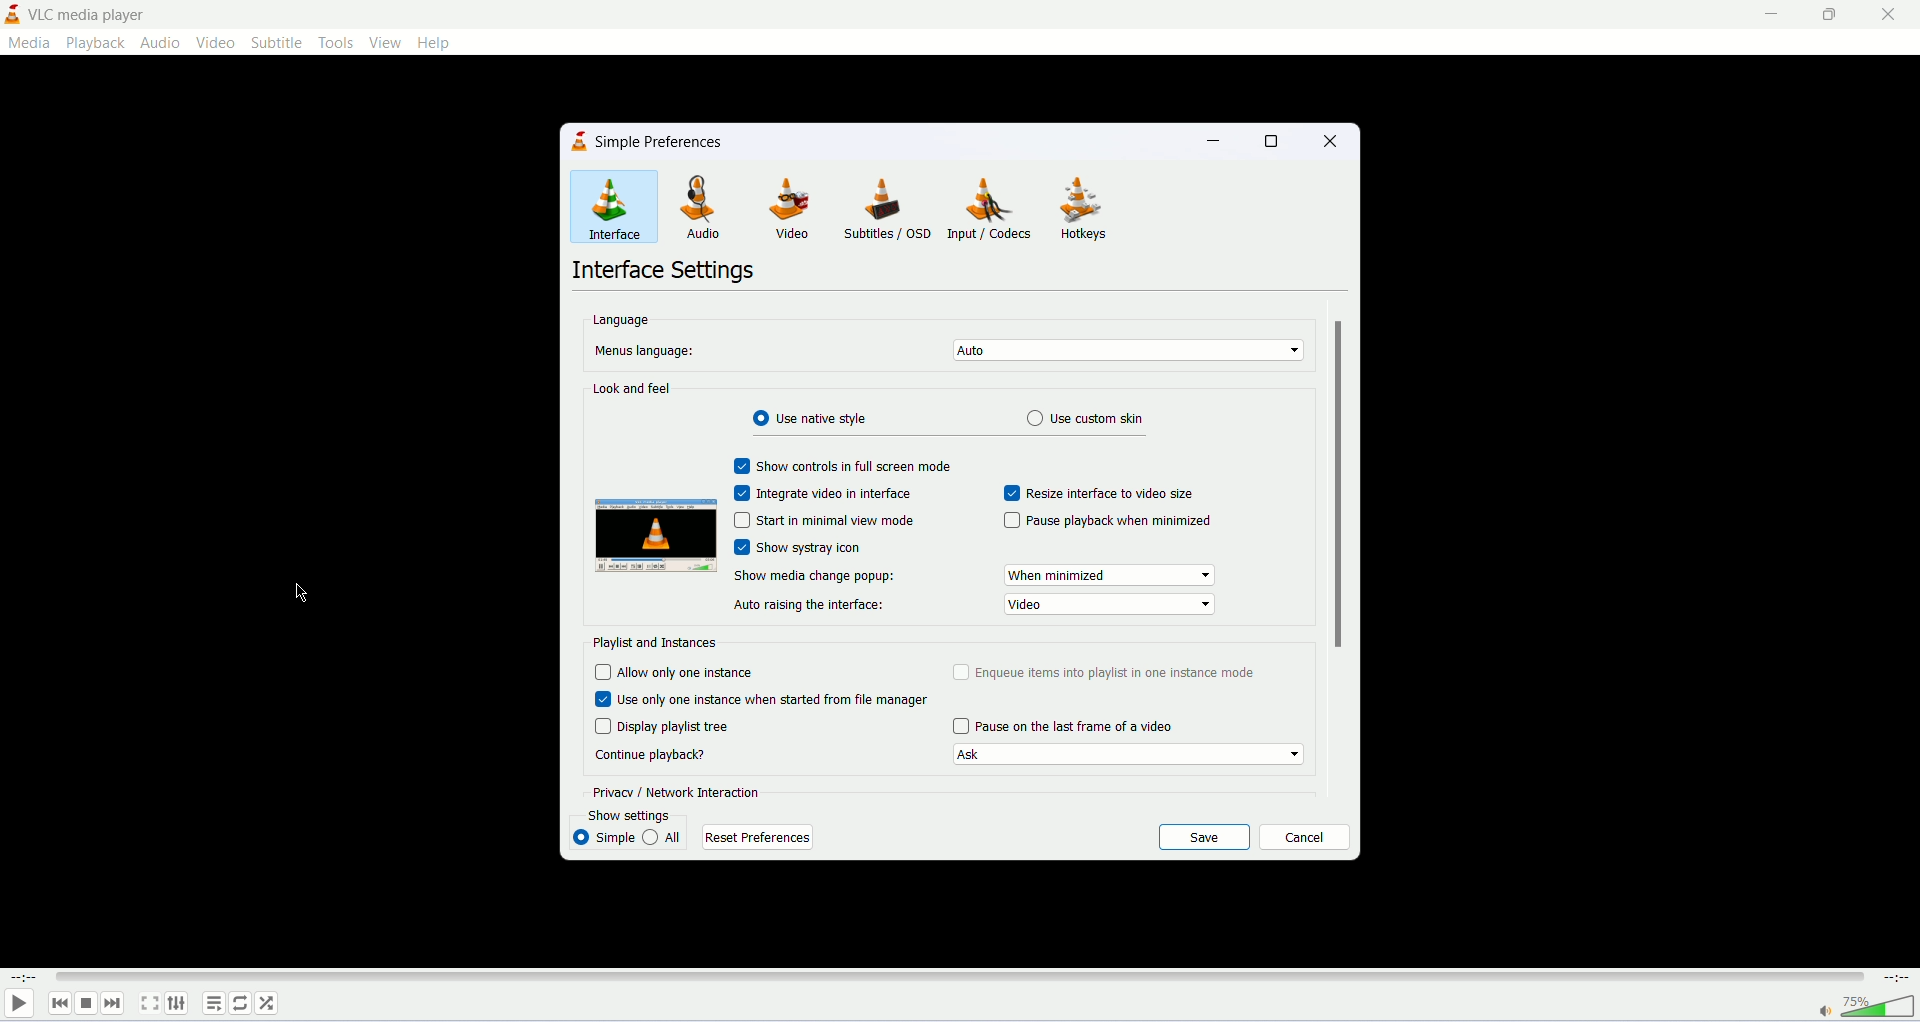  Describe the element at coordinates (241, 1003) in the screenshot. I see `toggle loop` at that location.